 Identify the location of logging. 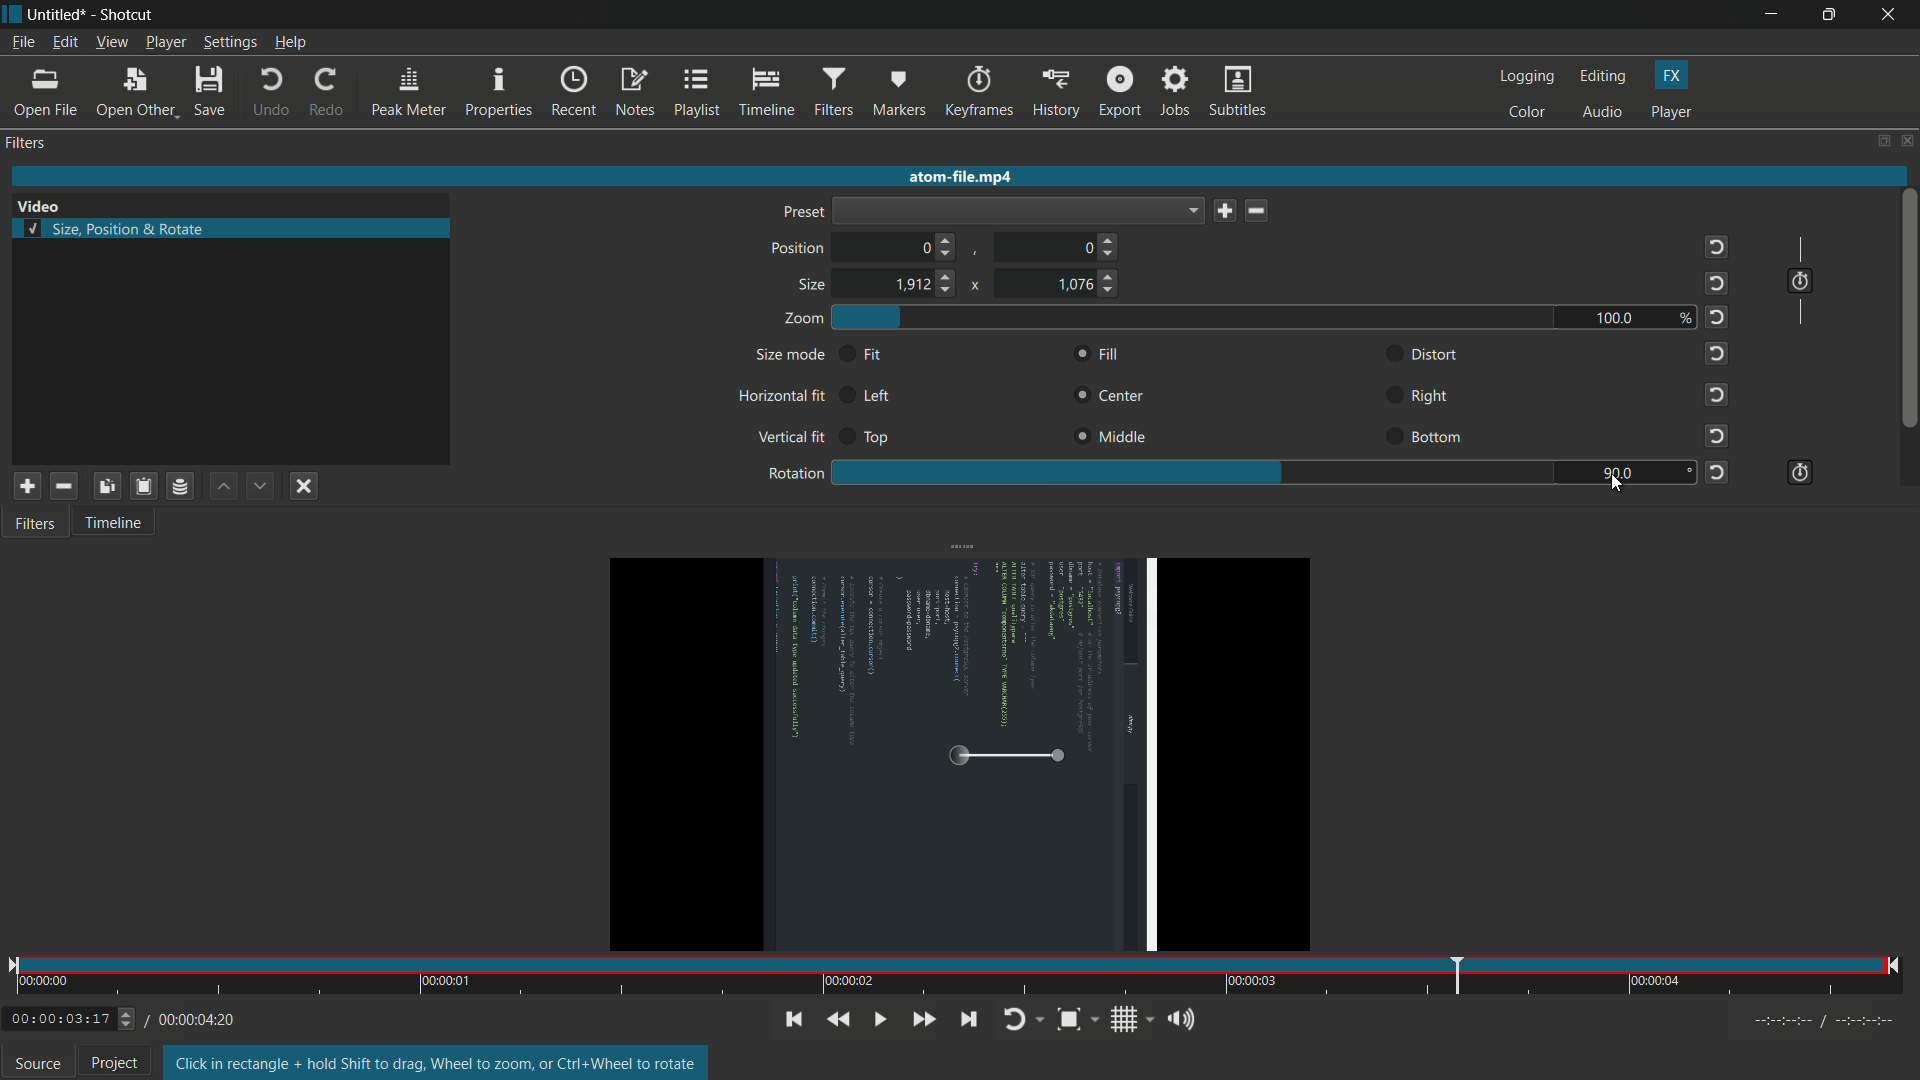
(1529, 77).